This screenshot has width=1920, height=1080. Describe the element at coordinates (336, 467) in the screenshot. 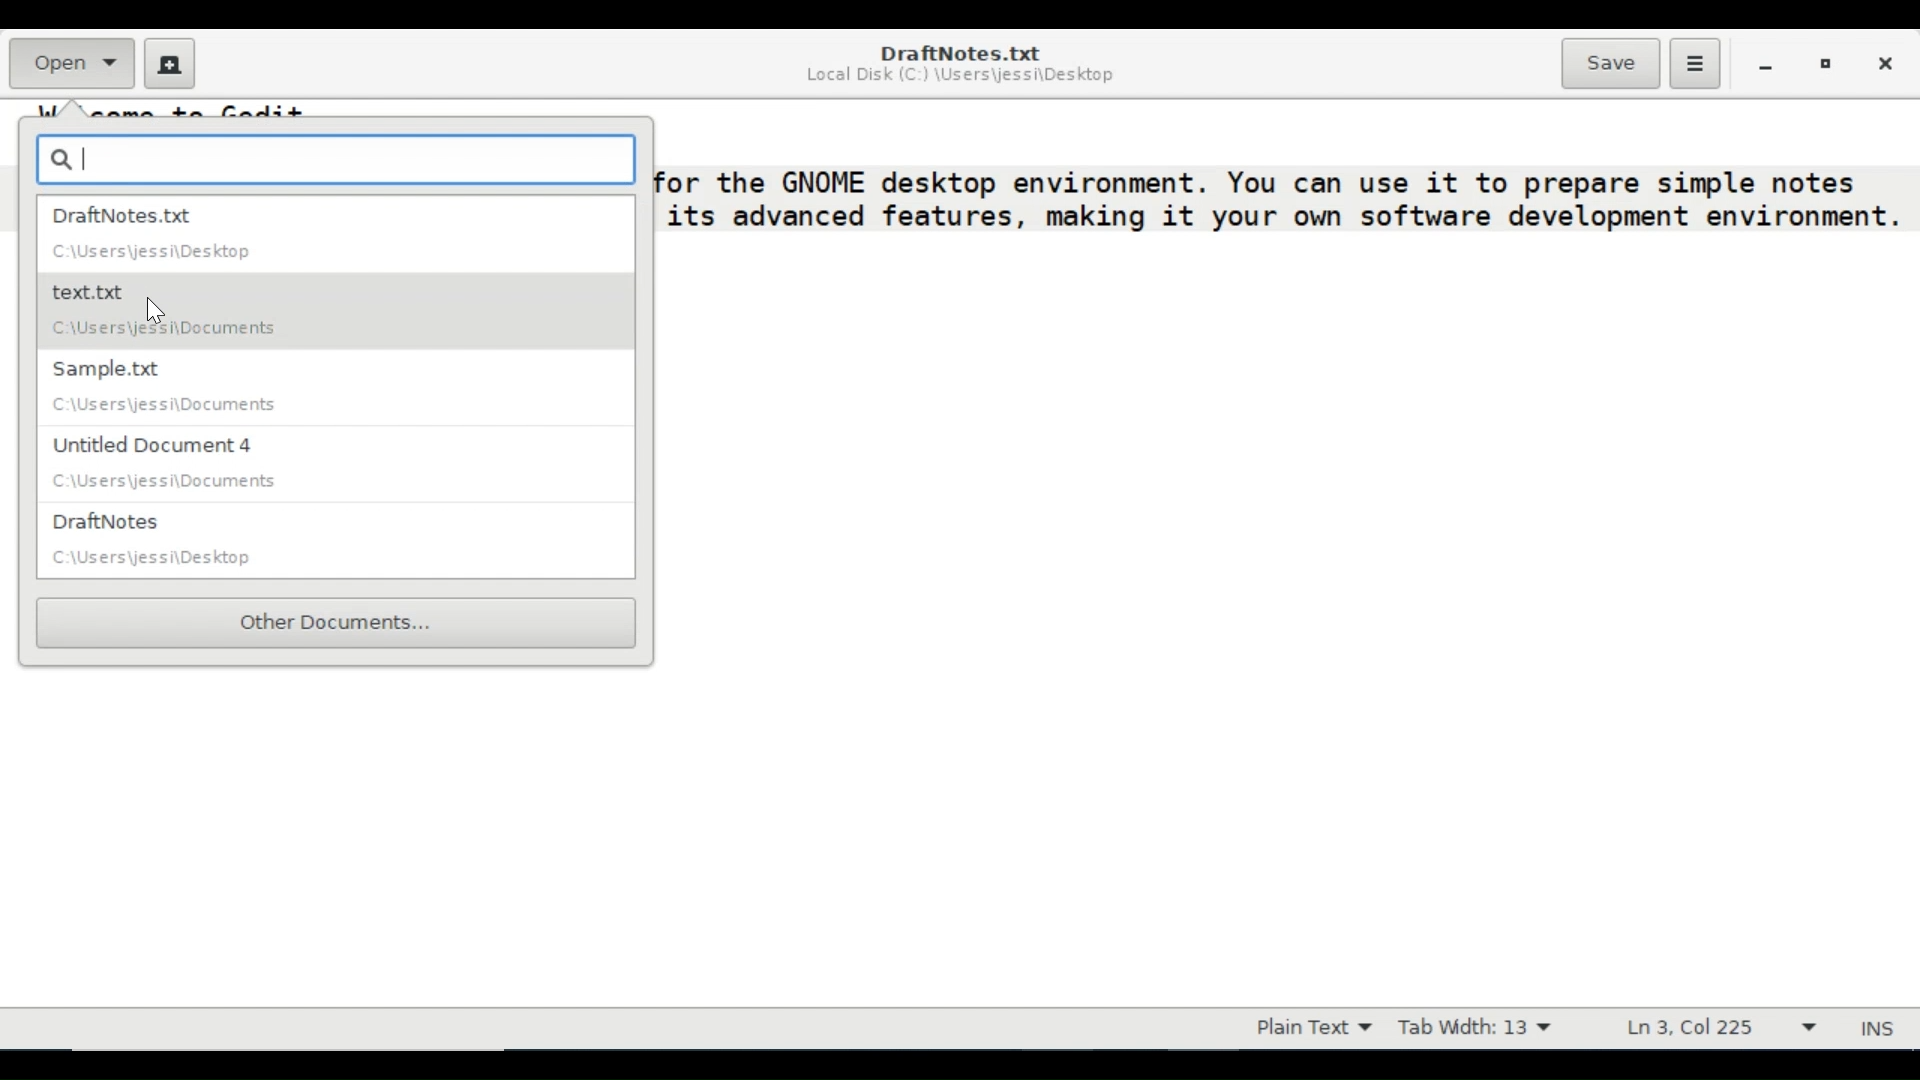

I see `Untitled Document 4` at that location.